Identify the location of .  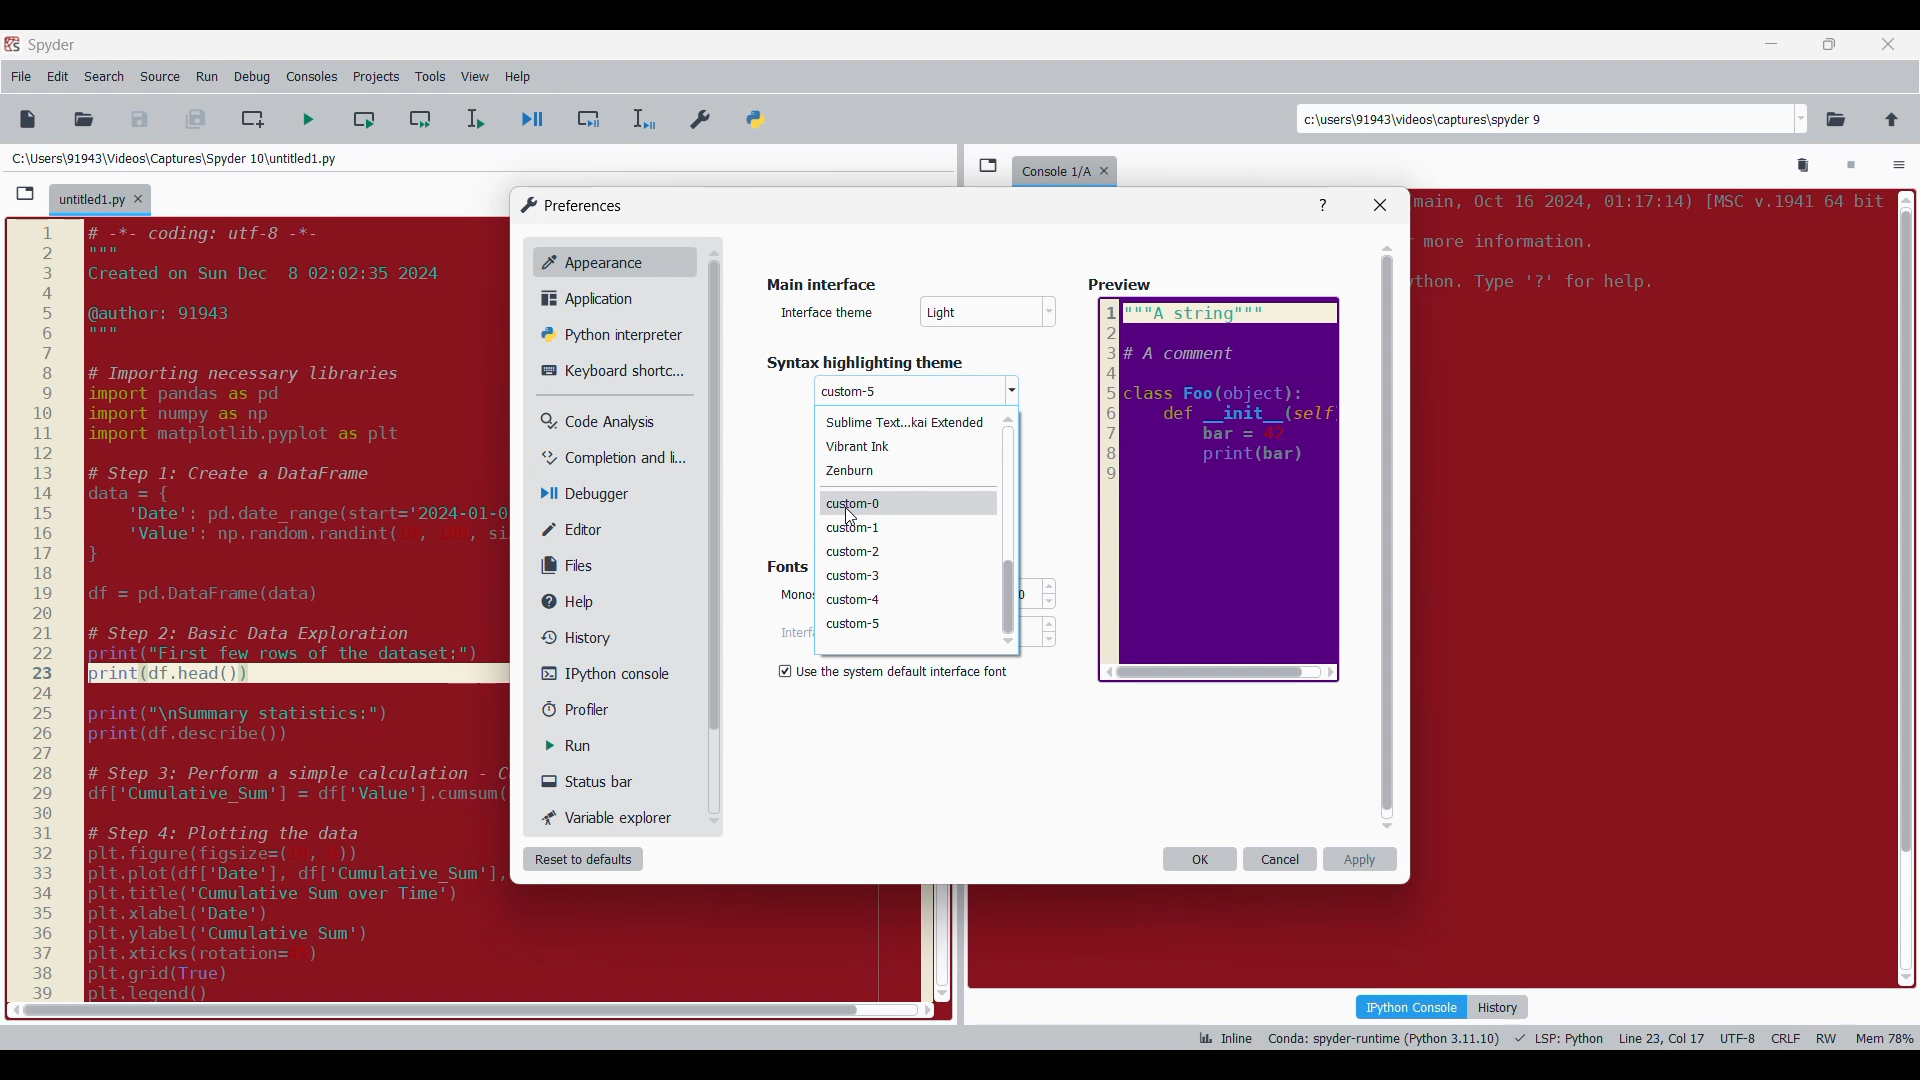
(712, 501).